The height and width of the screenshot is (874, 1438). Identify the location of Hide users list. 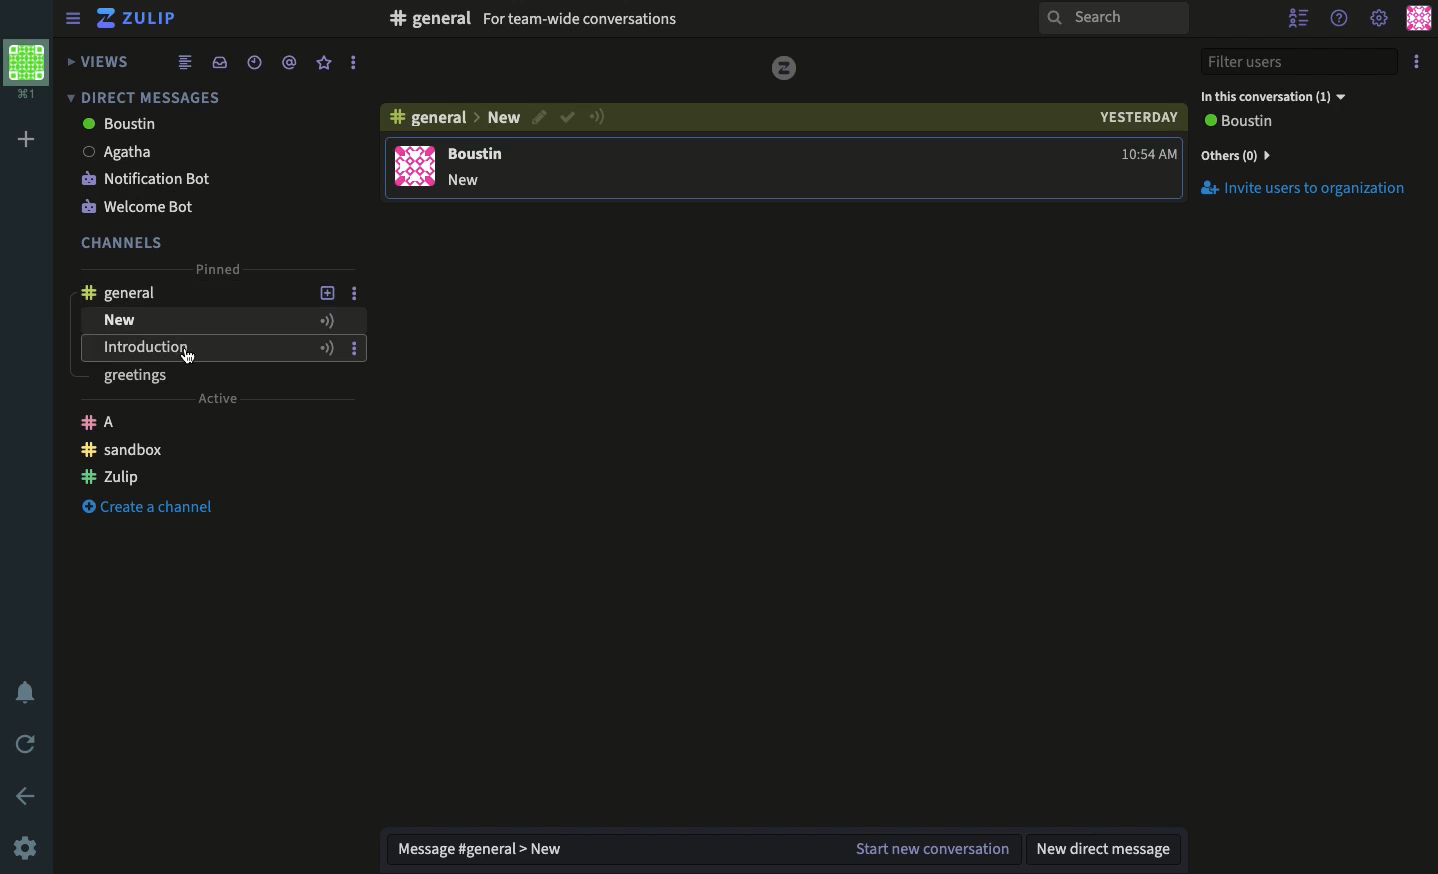
(1301, 20).